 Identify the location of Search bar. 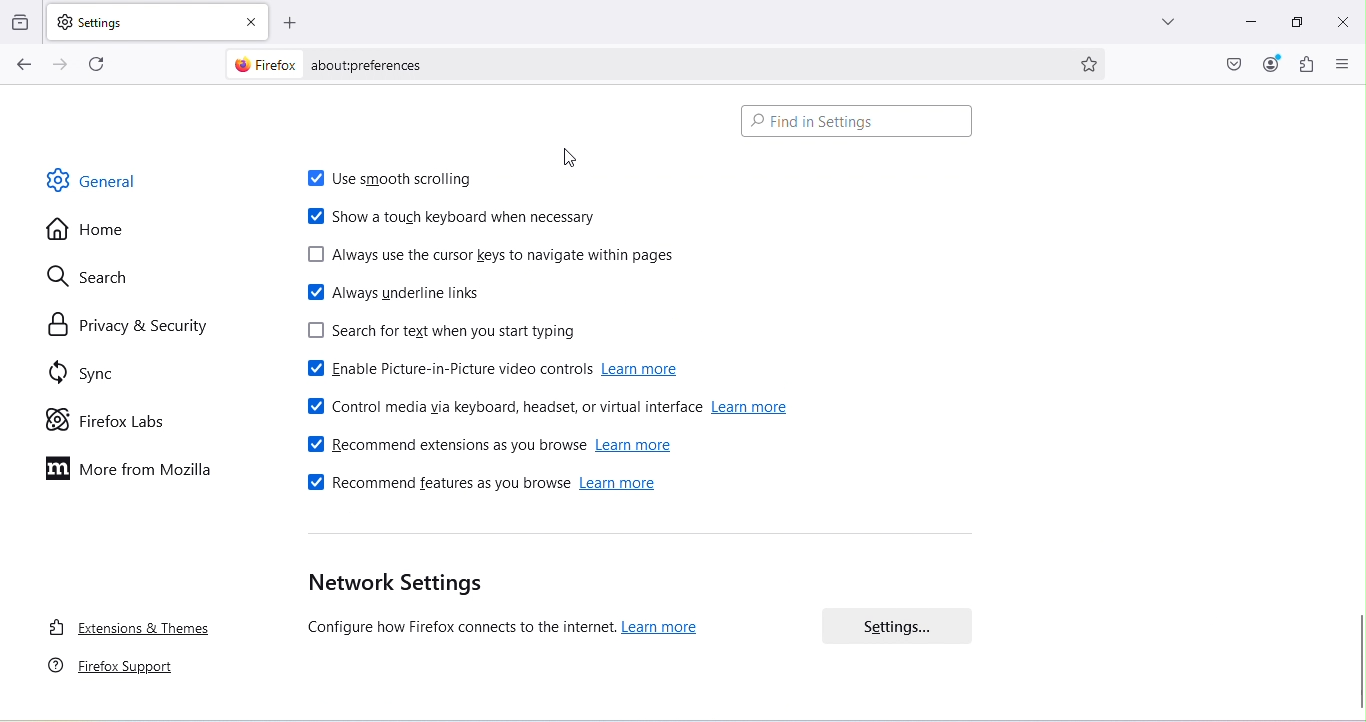
(857, 122).